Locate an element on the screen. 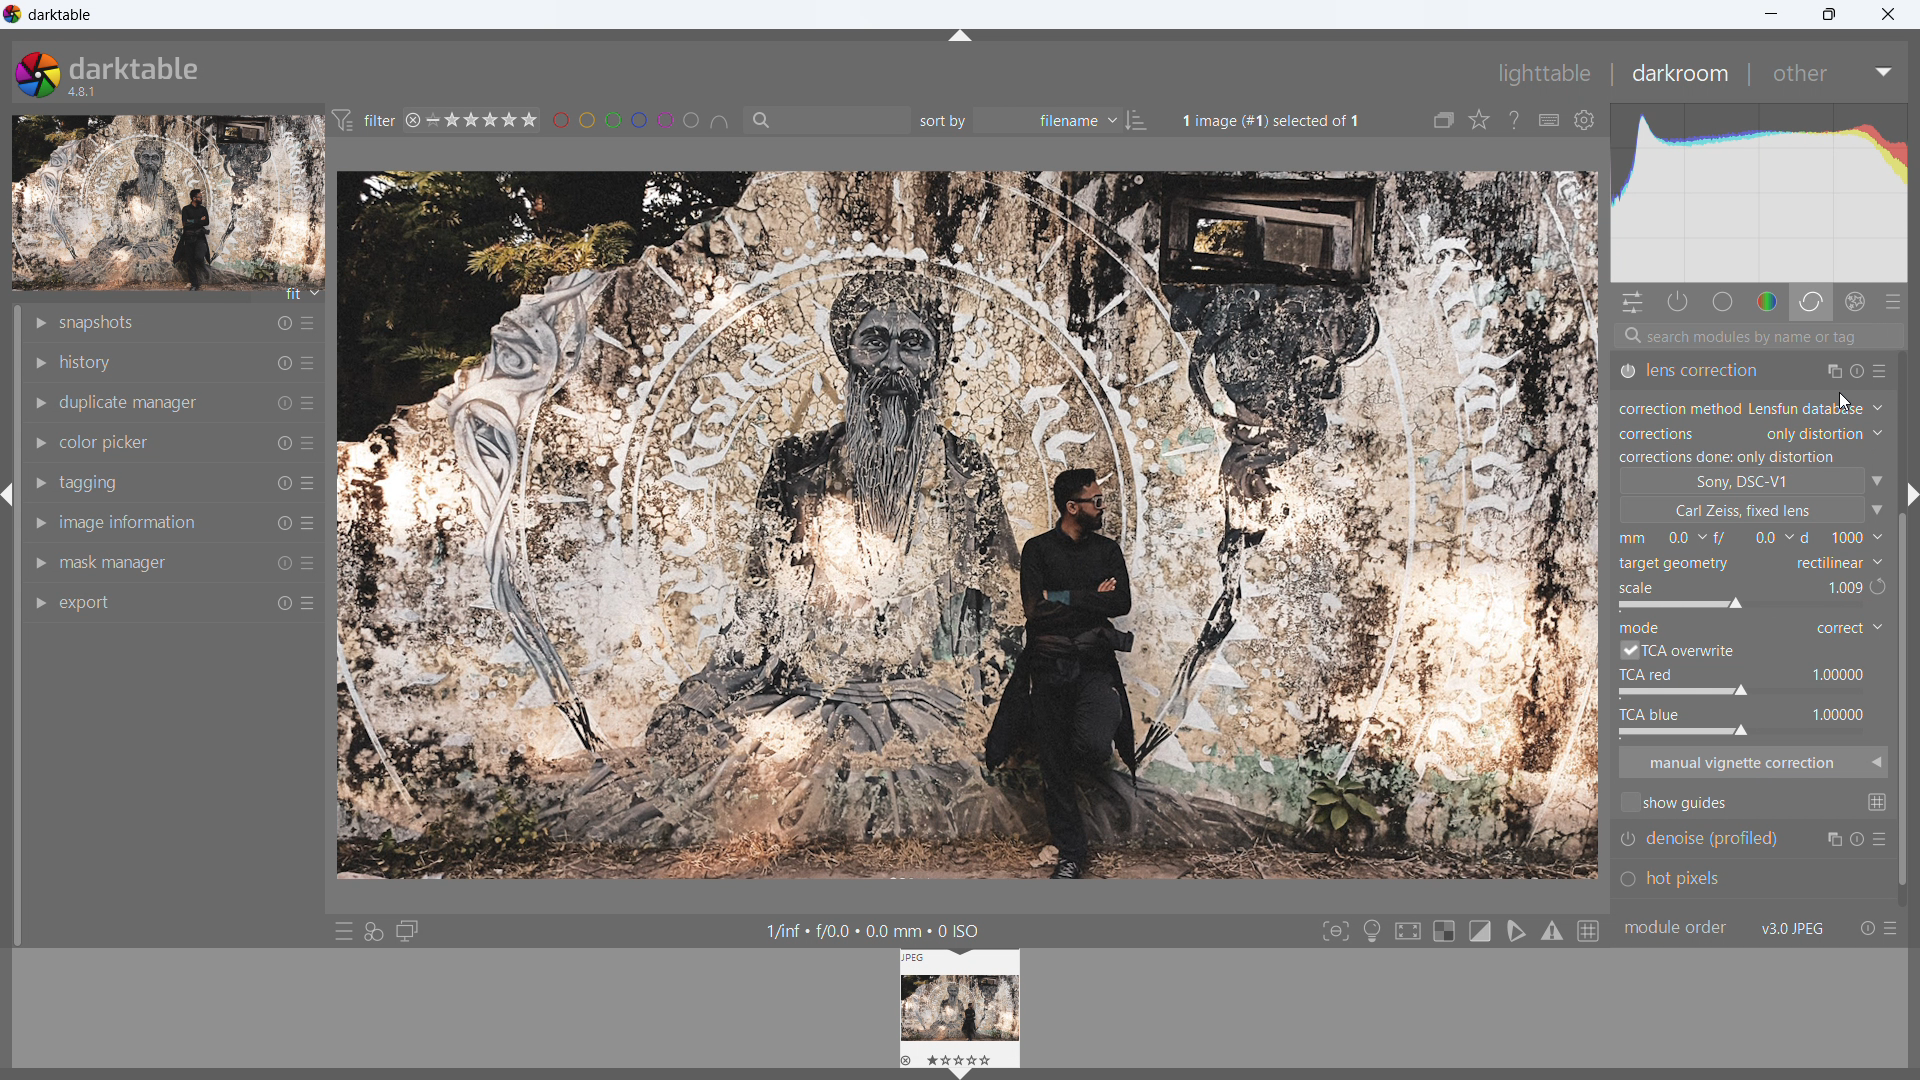 This screenshot has height=1080, width=1920. target geometry is located at coordinates (1678, 563).